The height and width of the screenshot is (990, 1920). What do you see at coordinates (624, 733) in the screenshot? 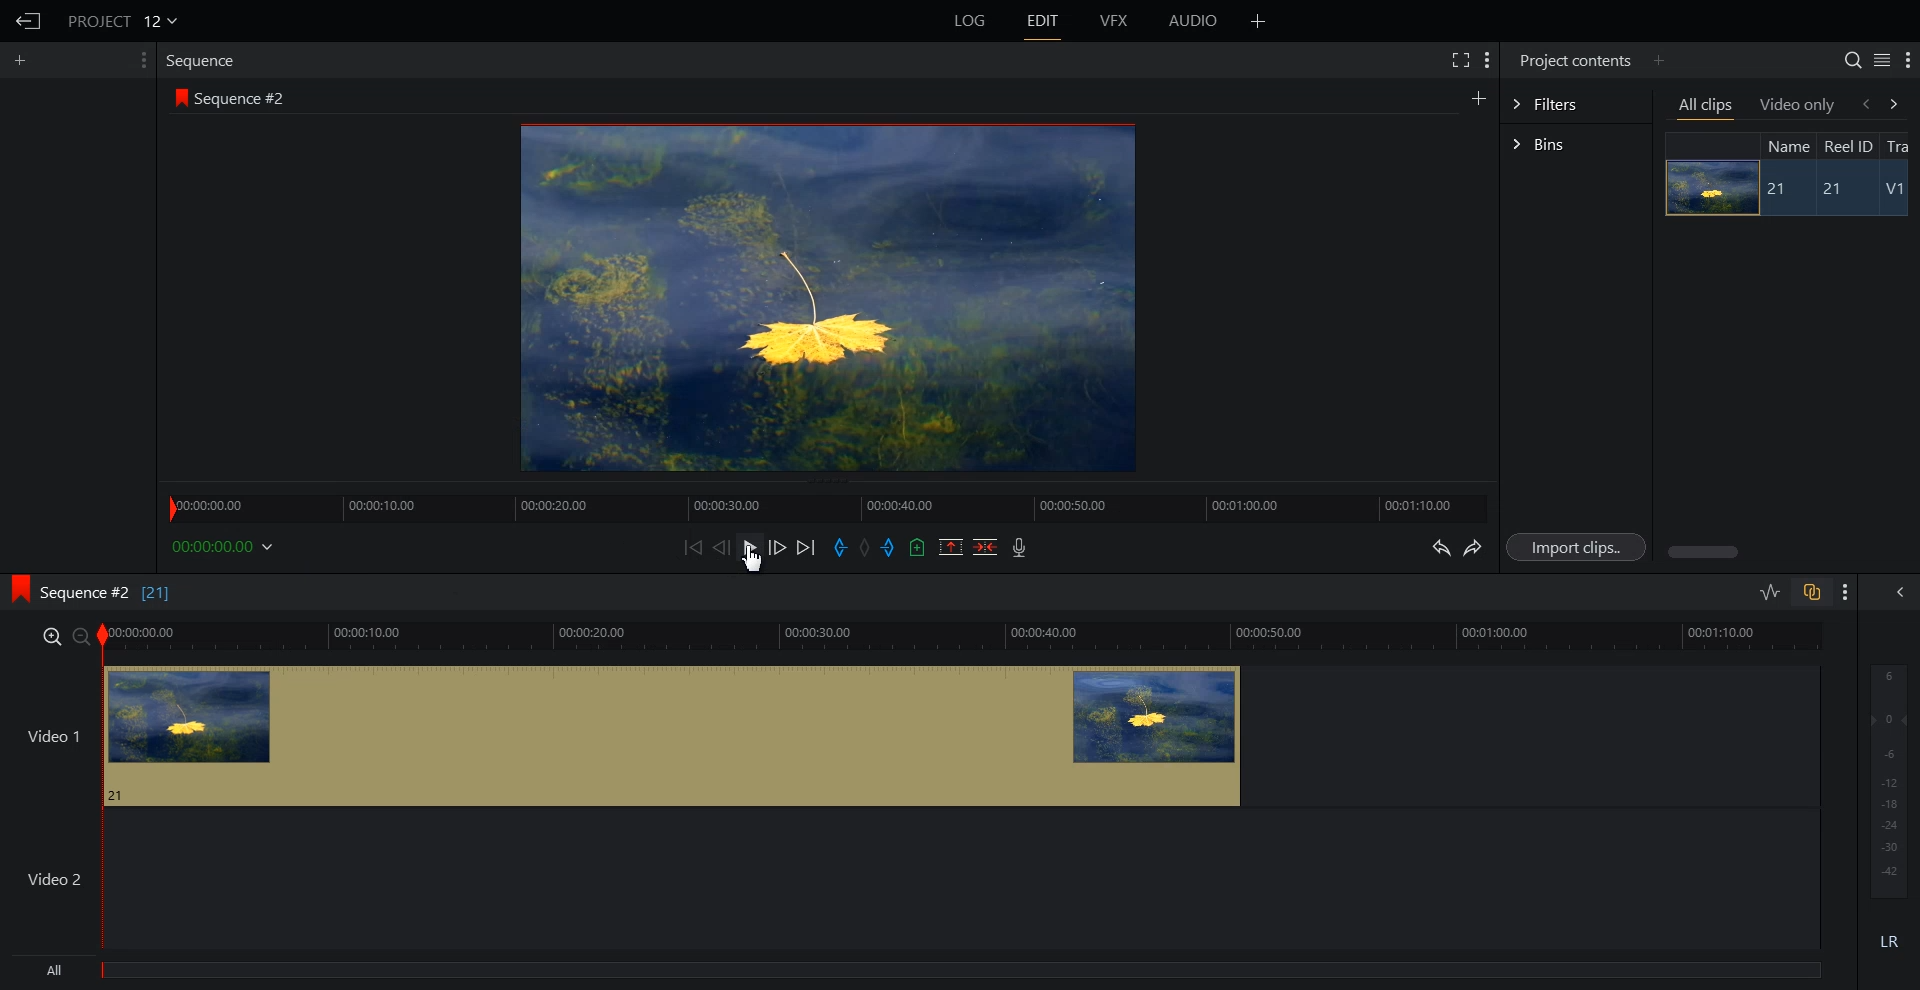
I see `video 1` at bounding box center [624, 733].